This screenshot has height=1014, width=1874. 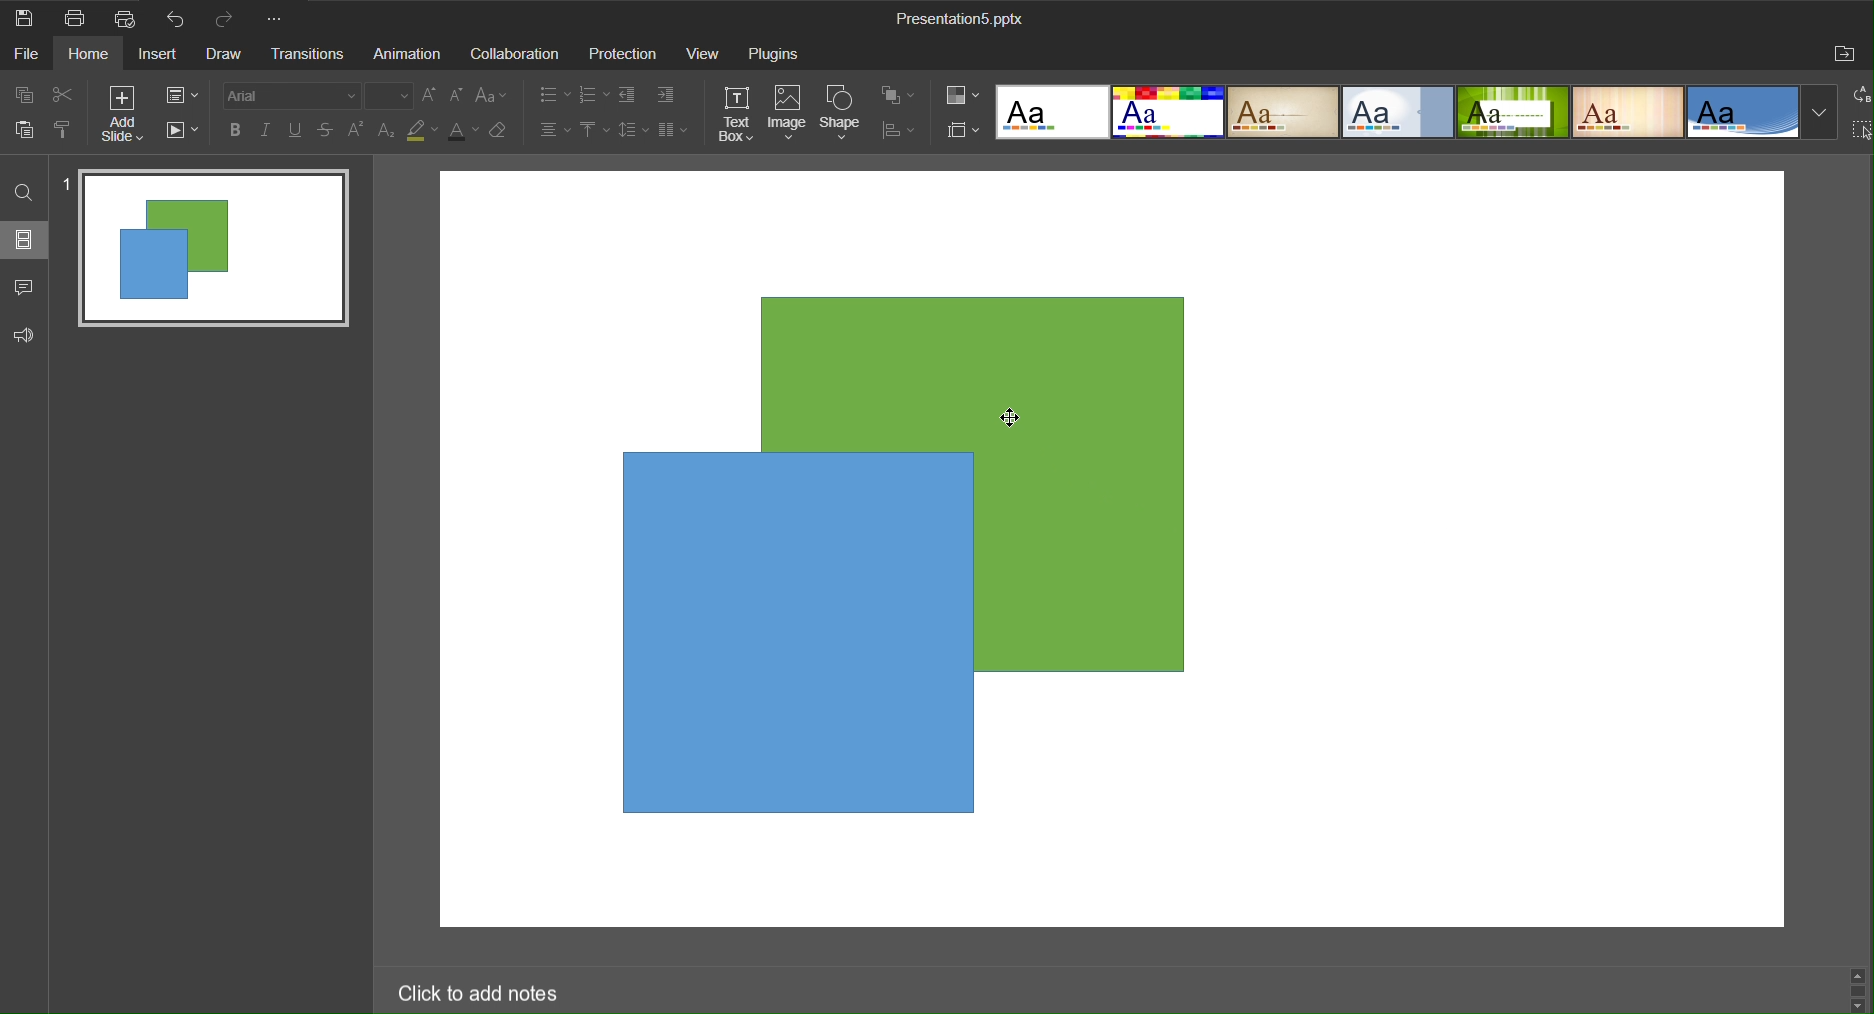 What do you see at coordinates (354, 133) in the screenshot?
I see `Superscript` at bounding box center [354, 133].